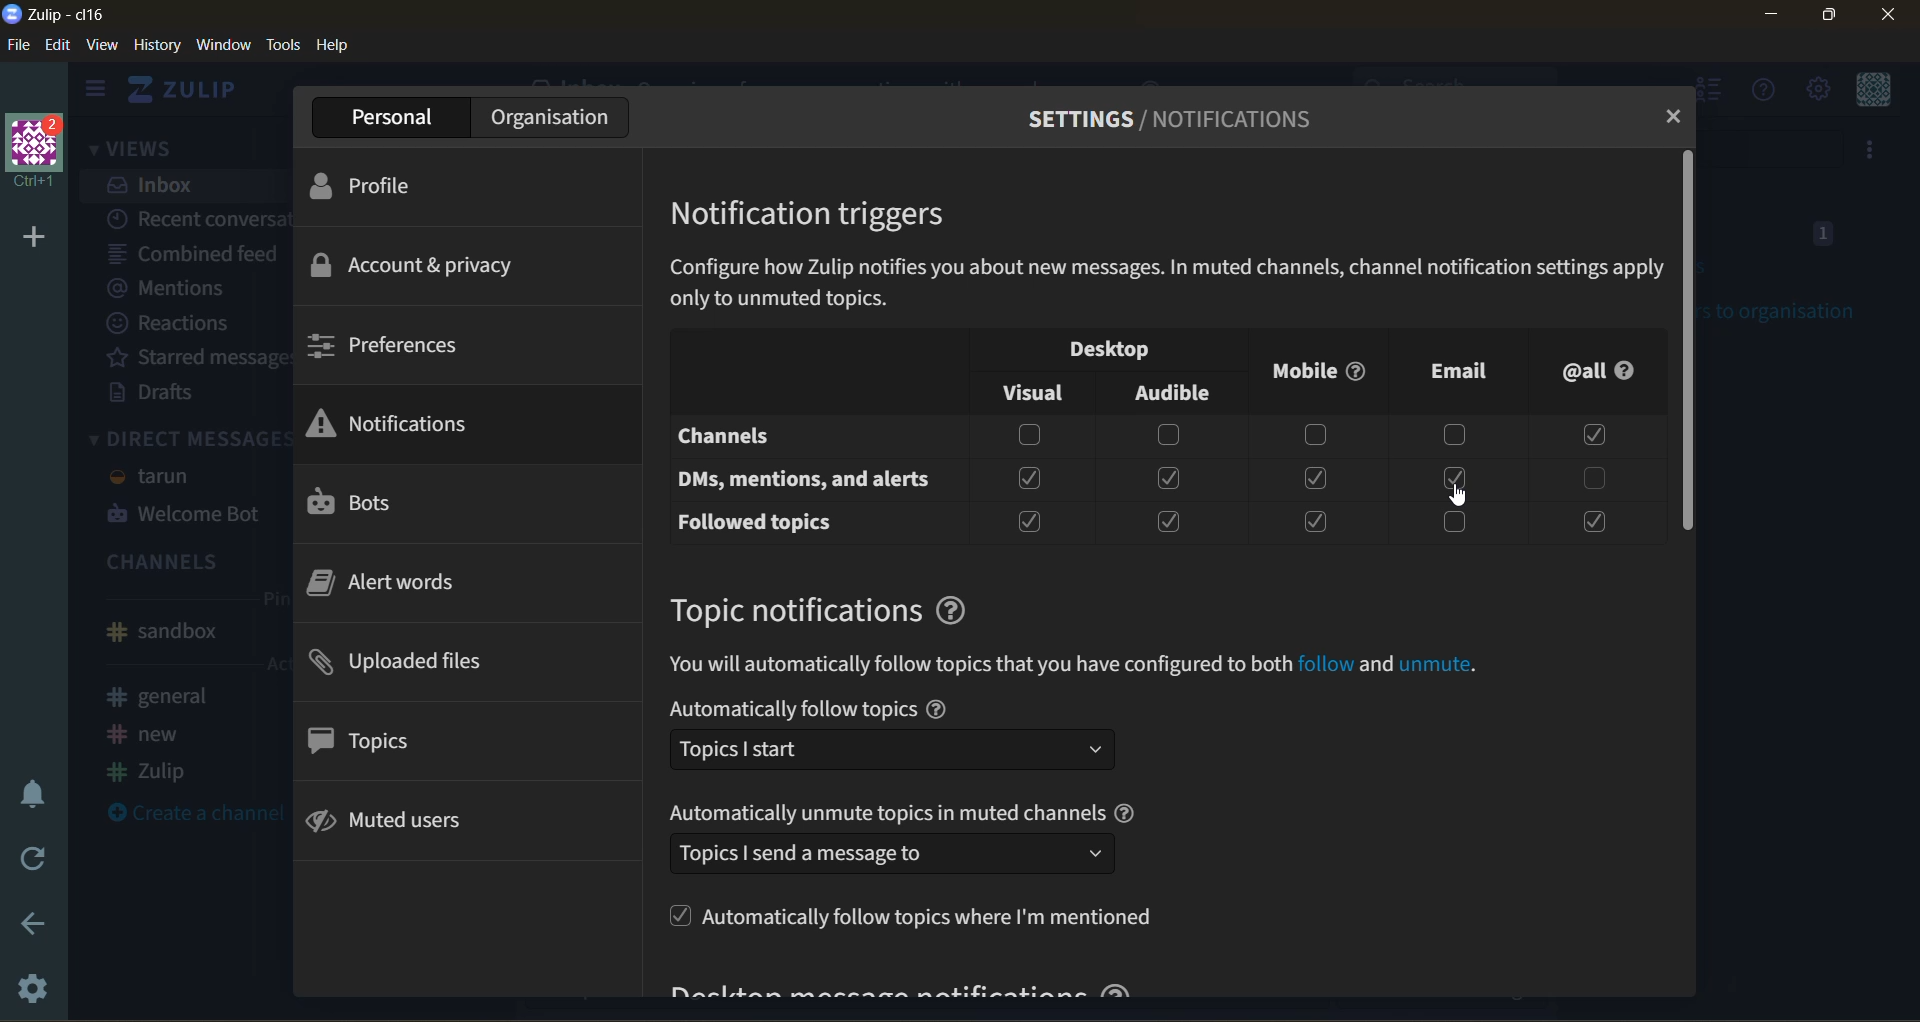 This screenshot has height=1022, width=1920. Describe the element at coordinates (1174, 124) in the screenshot. I see `settings/notifications` at that location.